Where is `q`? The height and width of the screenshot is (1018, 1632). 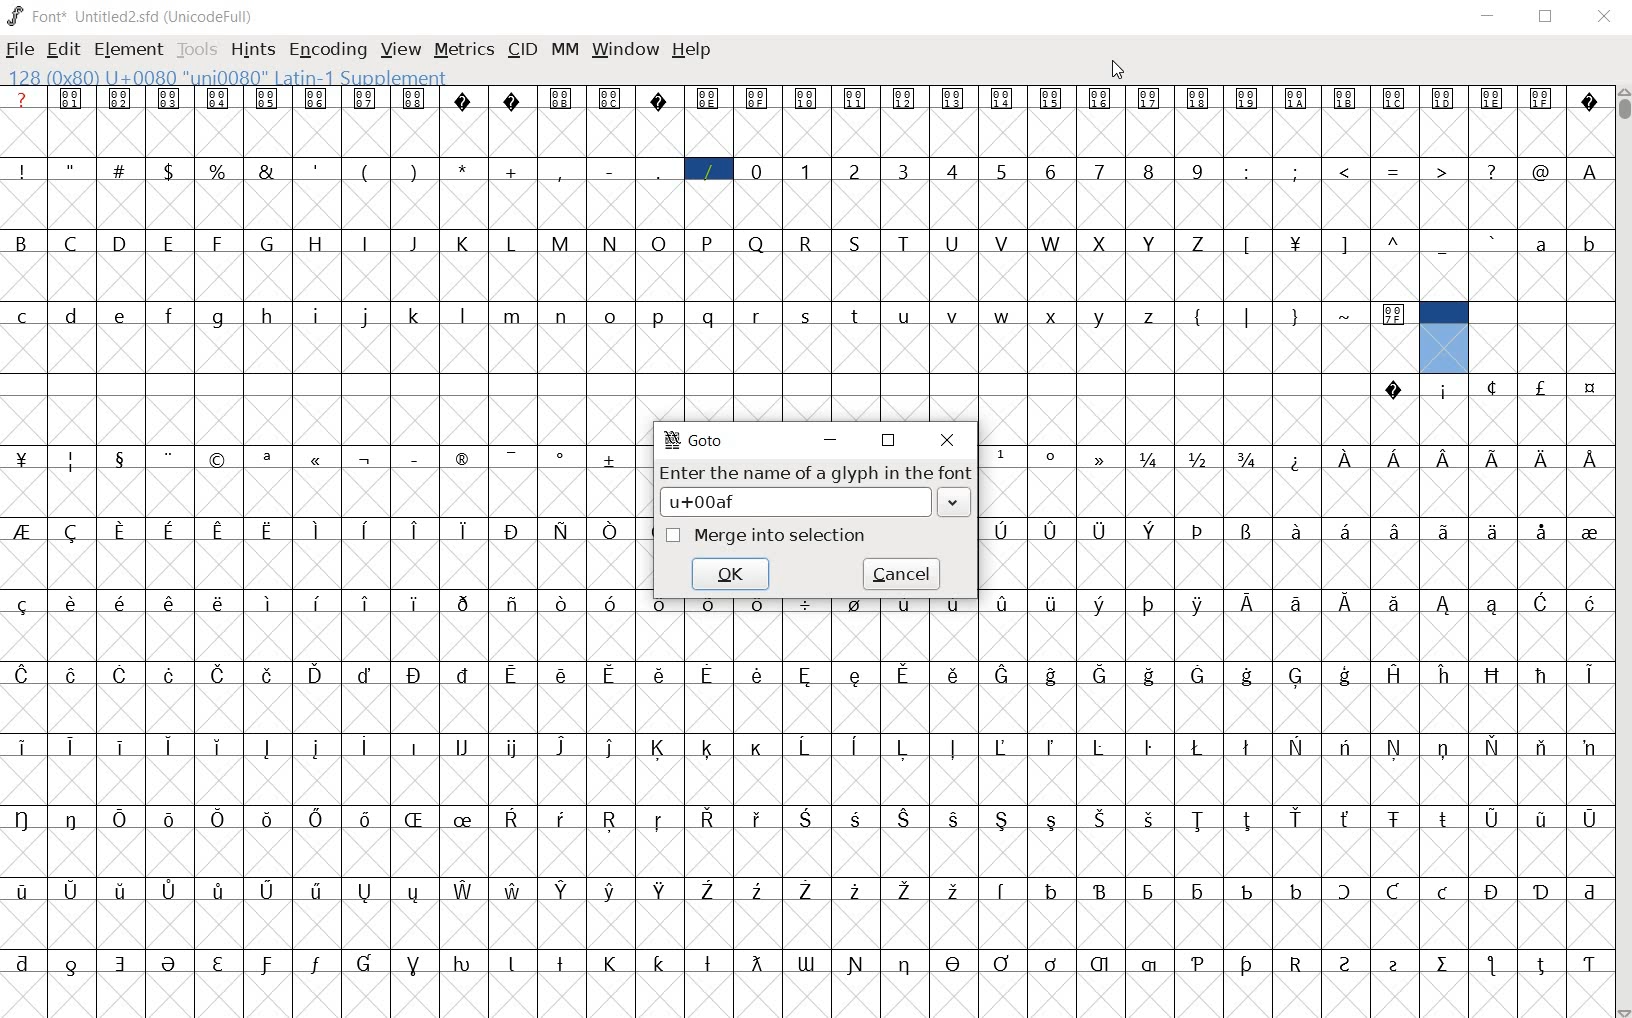
q is located at coordinates (710, 316).